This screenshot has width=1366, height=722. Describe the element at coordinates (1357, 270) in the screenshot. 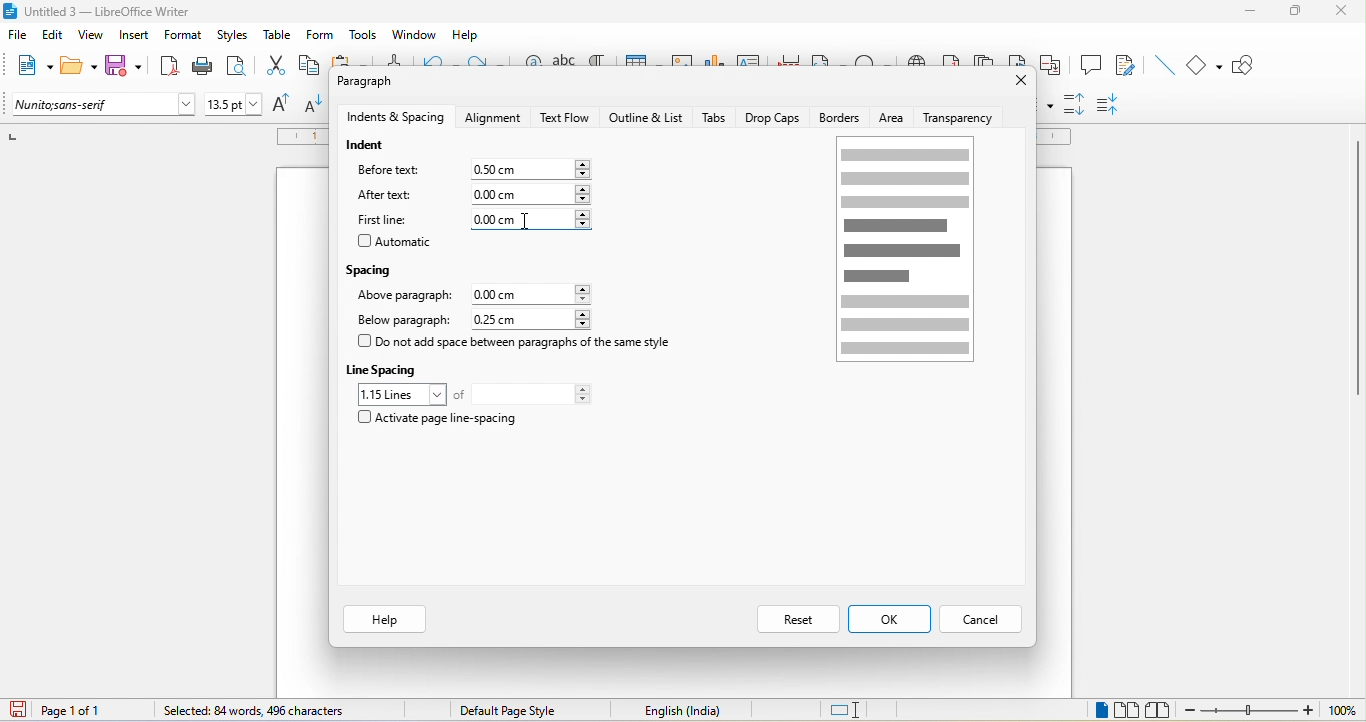

I see `vertical scroll bar` at that location.